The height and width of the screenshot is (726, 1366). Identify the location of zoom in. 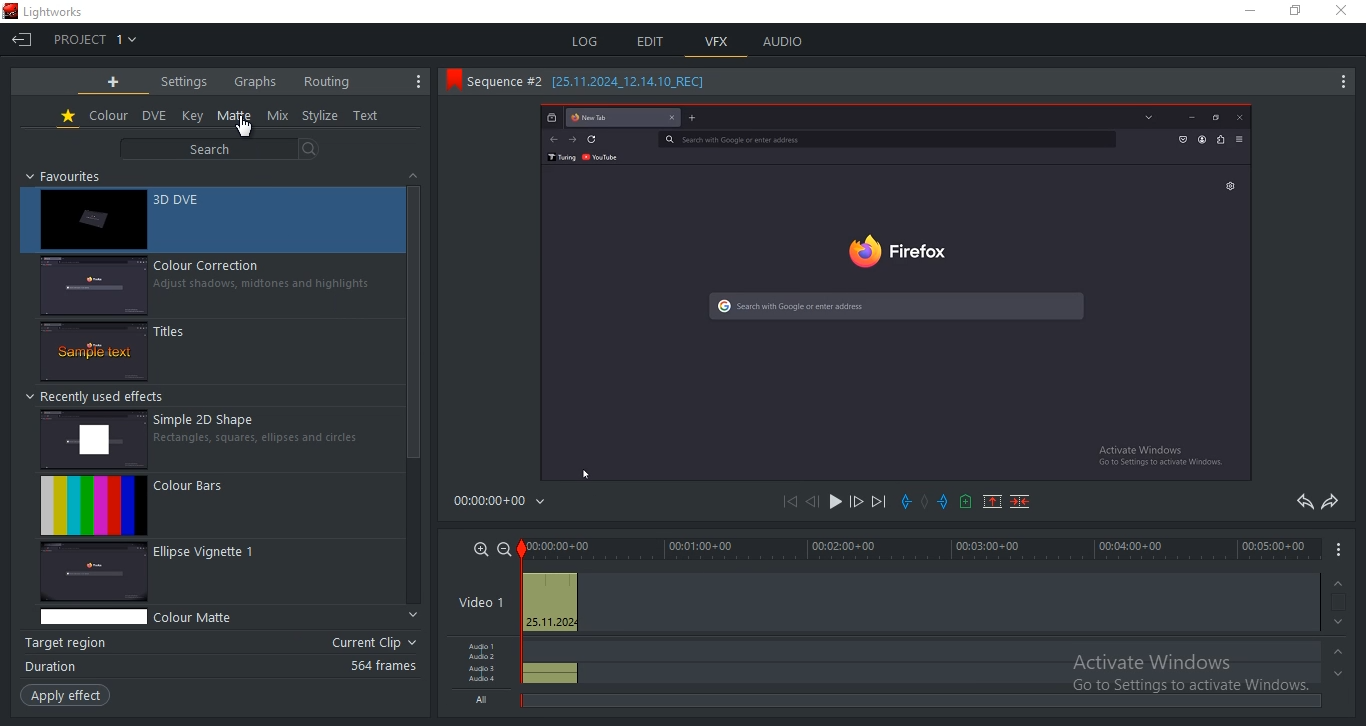
(481, 548).